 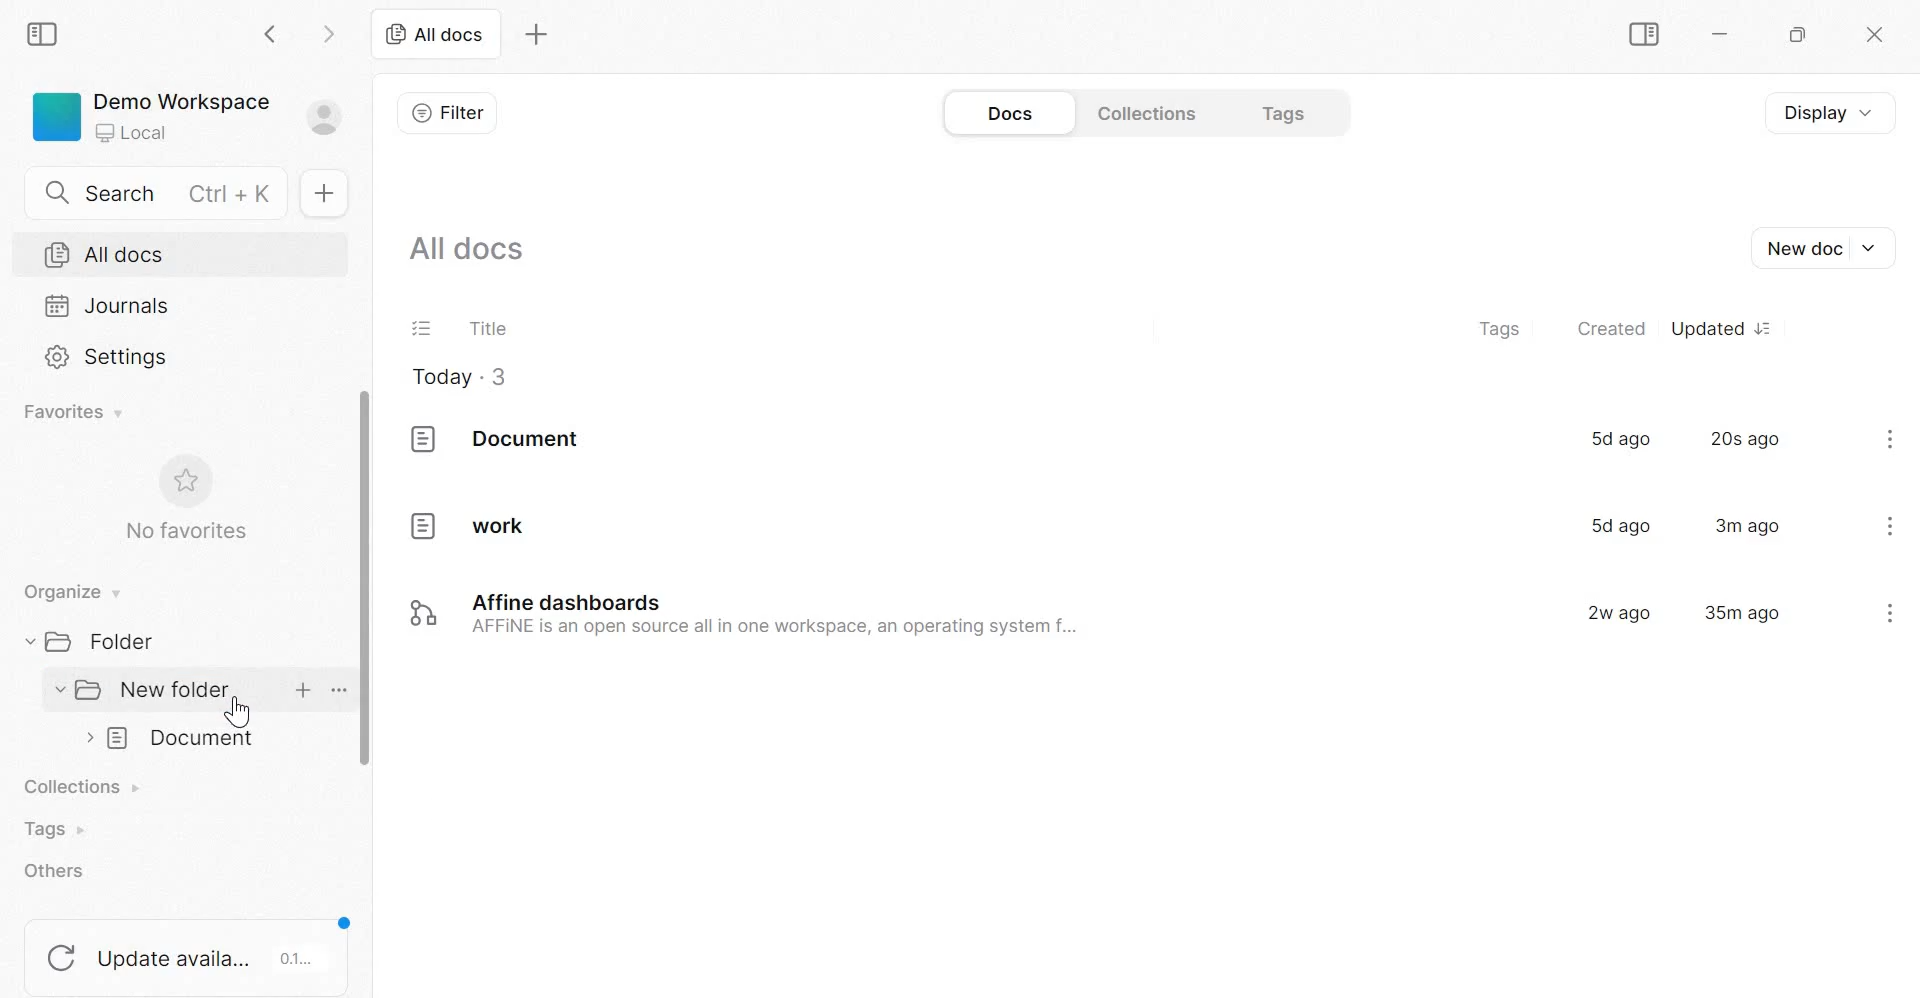 I want to click on 5d ago, so click(x=1621, y=437).